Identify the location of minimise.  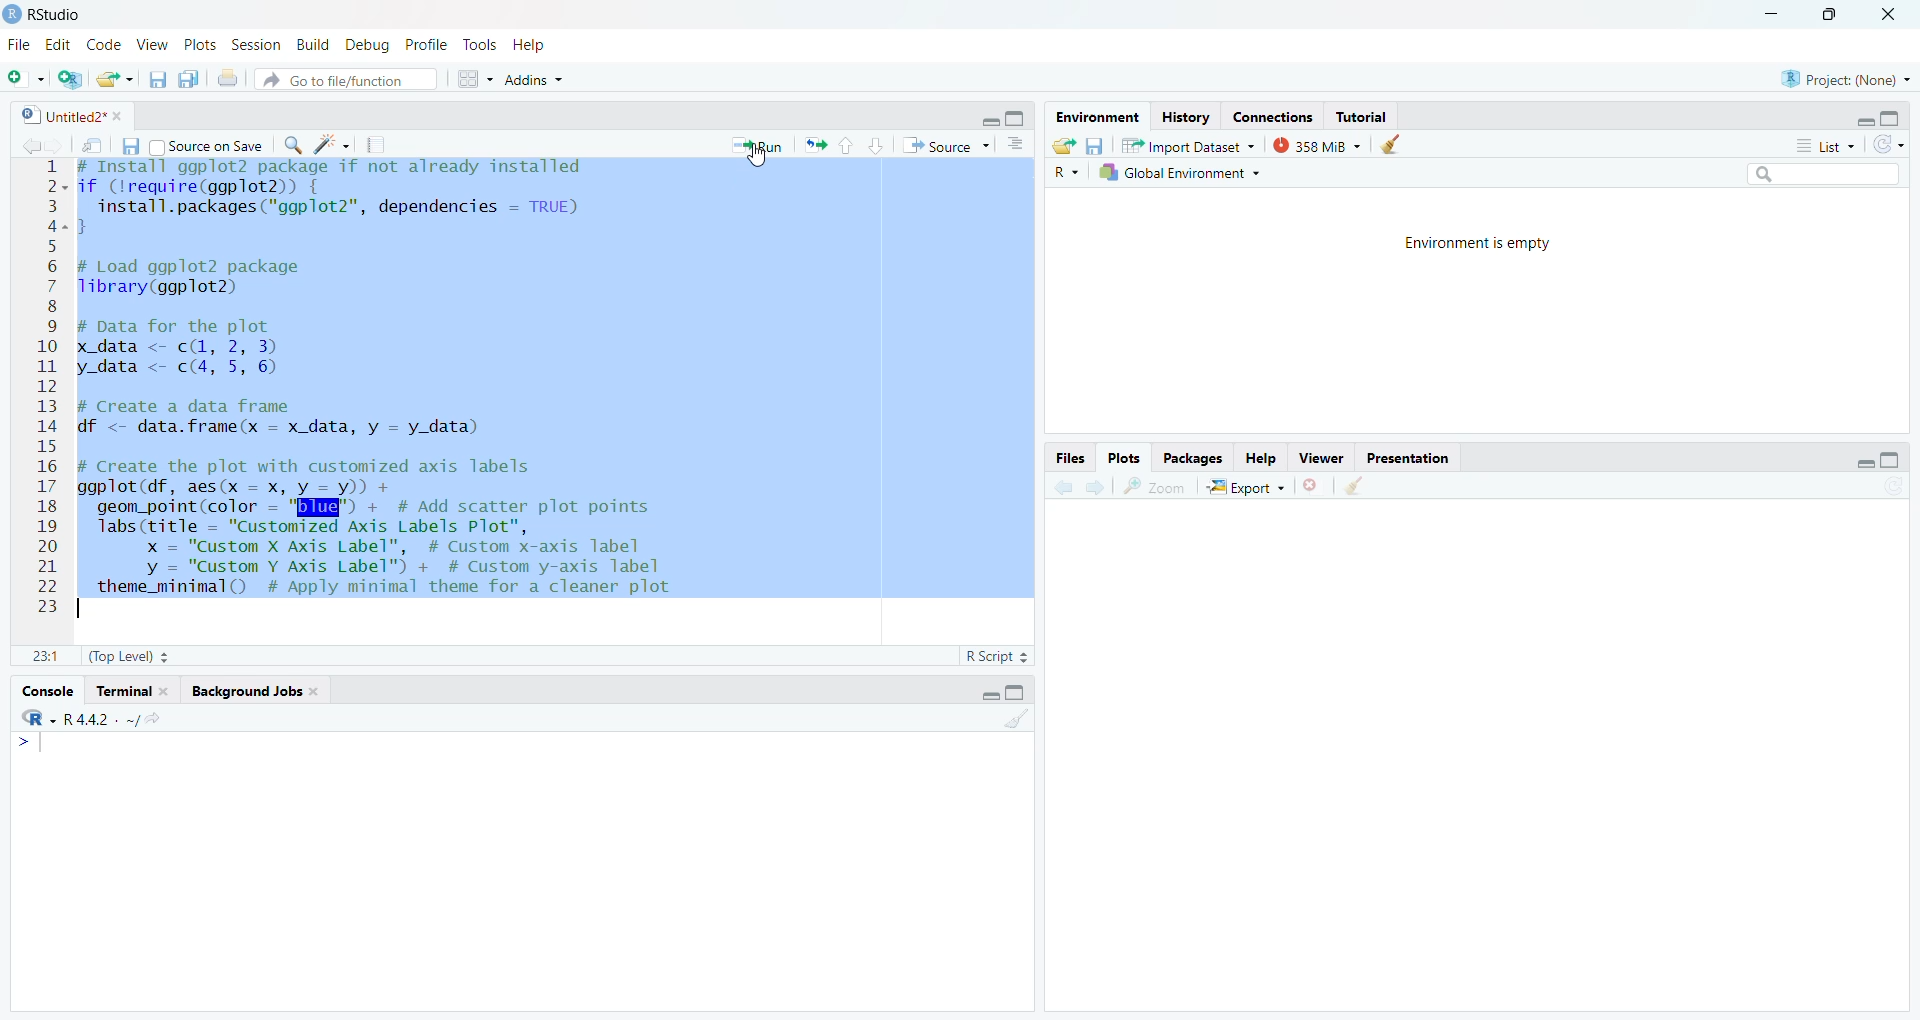
(1767, 11).